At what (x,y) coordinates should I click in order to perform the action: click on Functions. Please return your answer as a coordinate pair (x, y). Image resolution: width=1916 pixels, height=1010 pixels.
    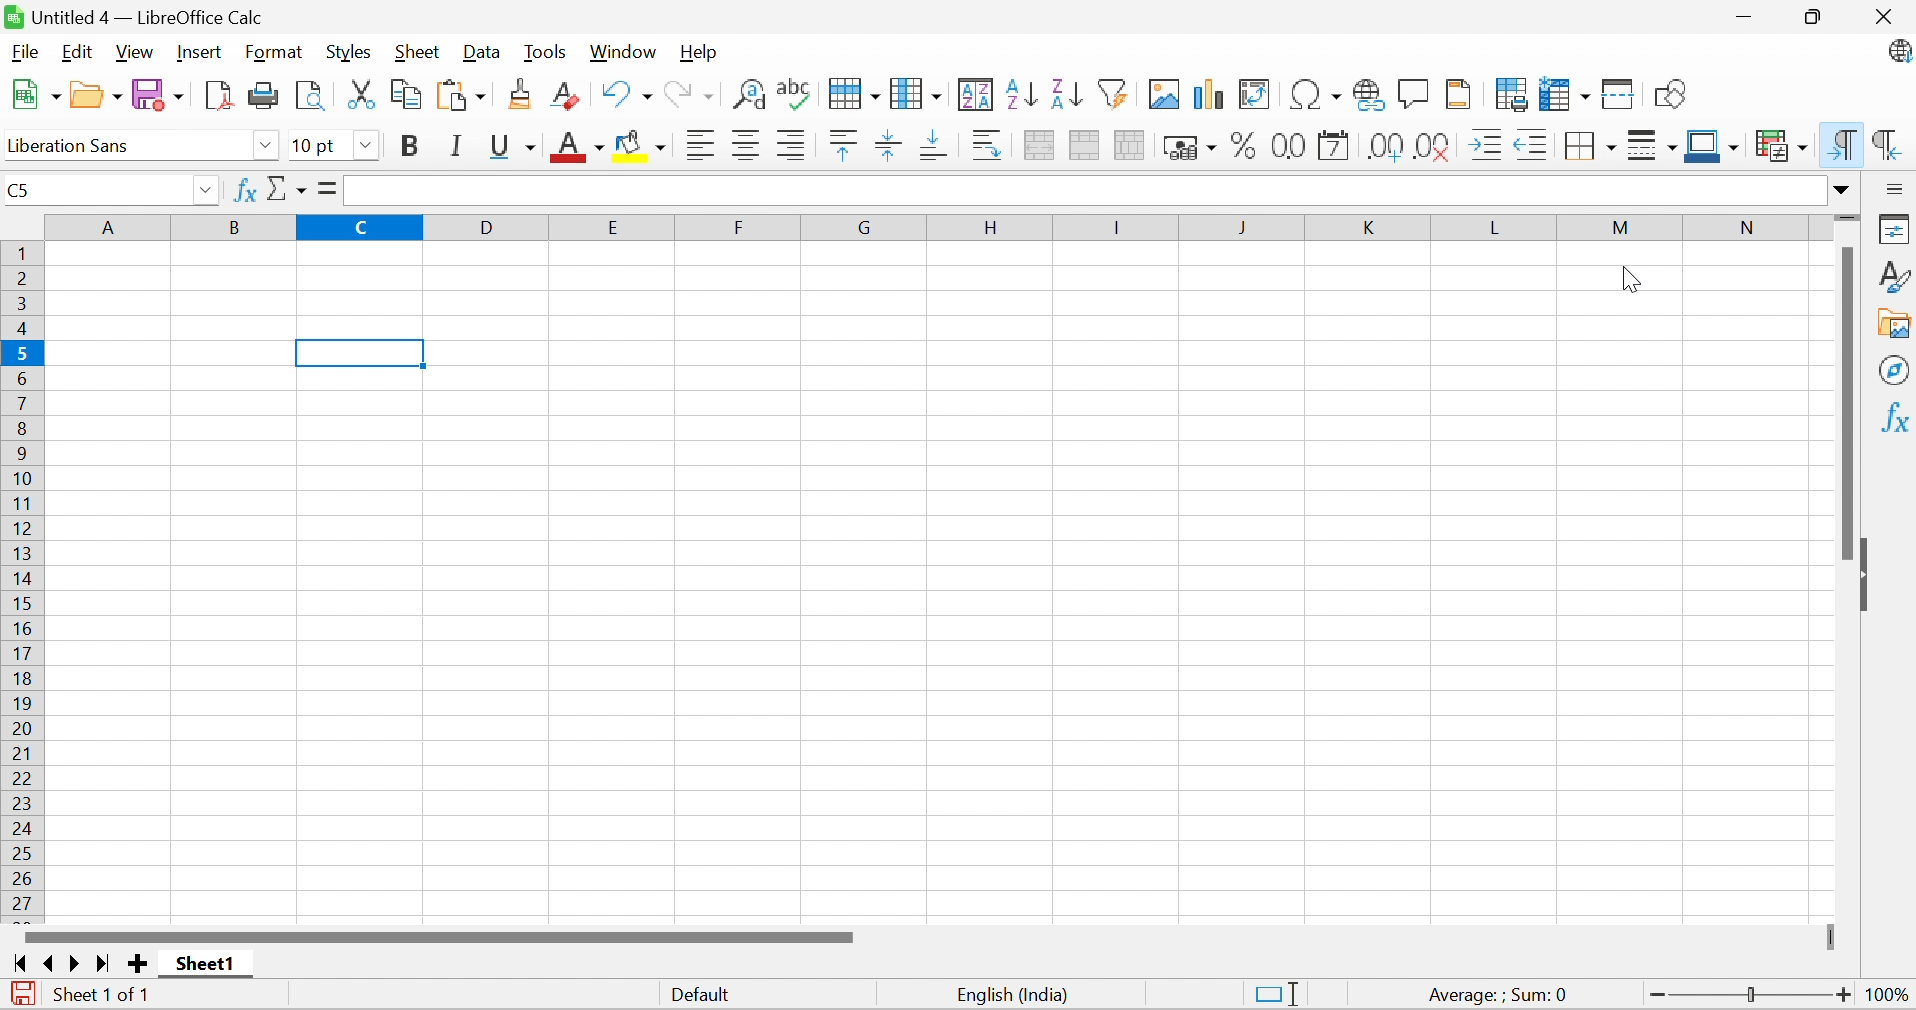
    Looking at the image, I should click on (1894, 416).